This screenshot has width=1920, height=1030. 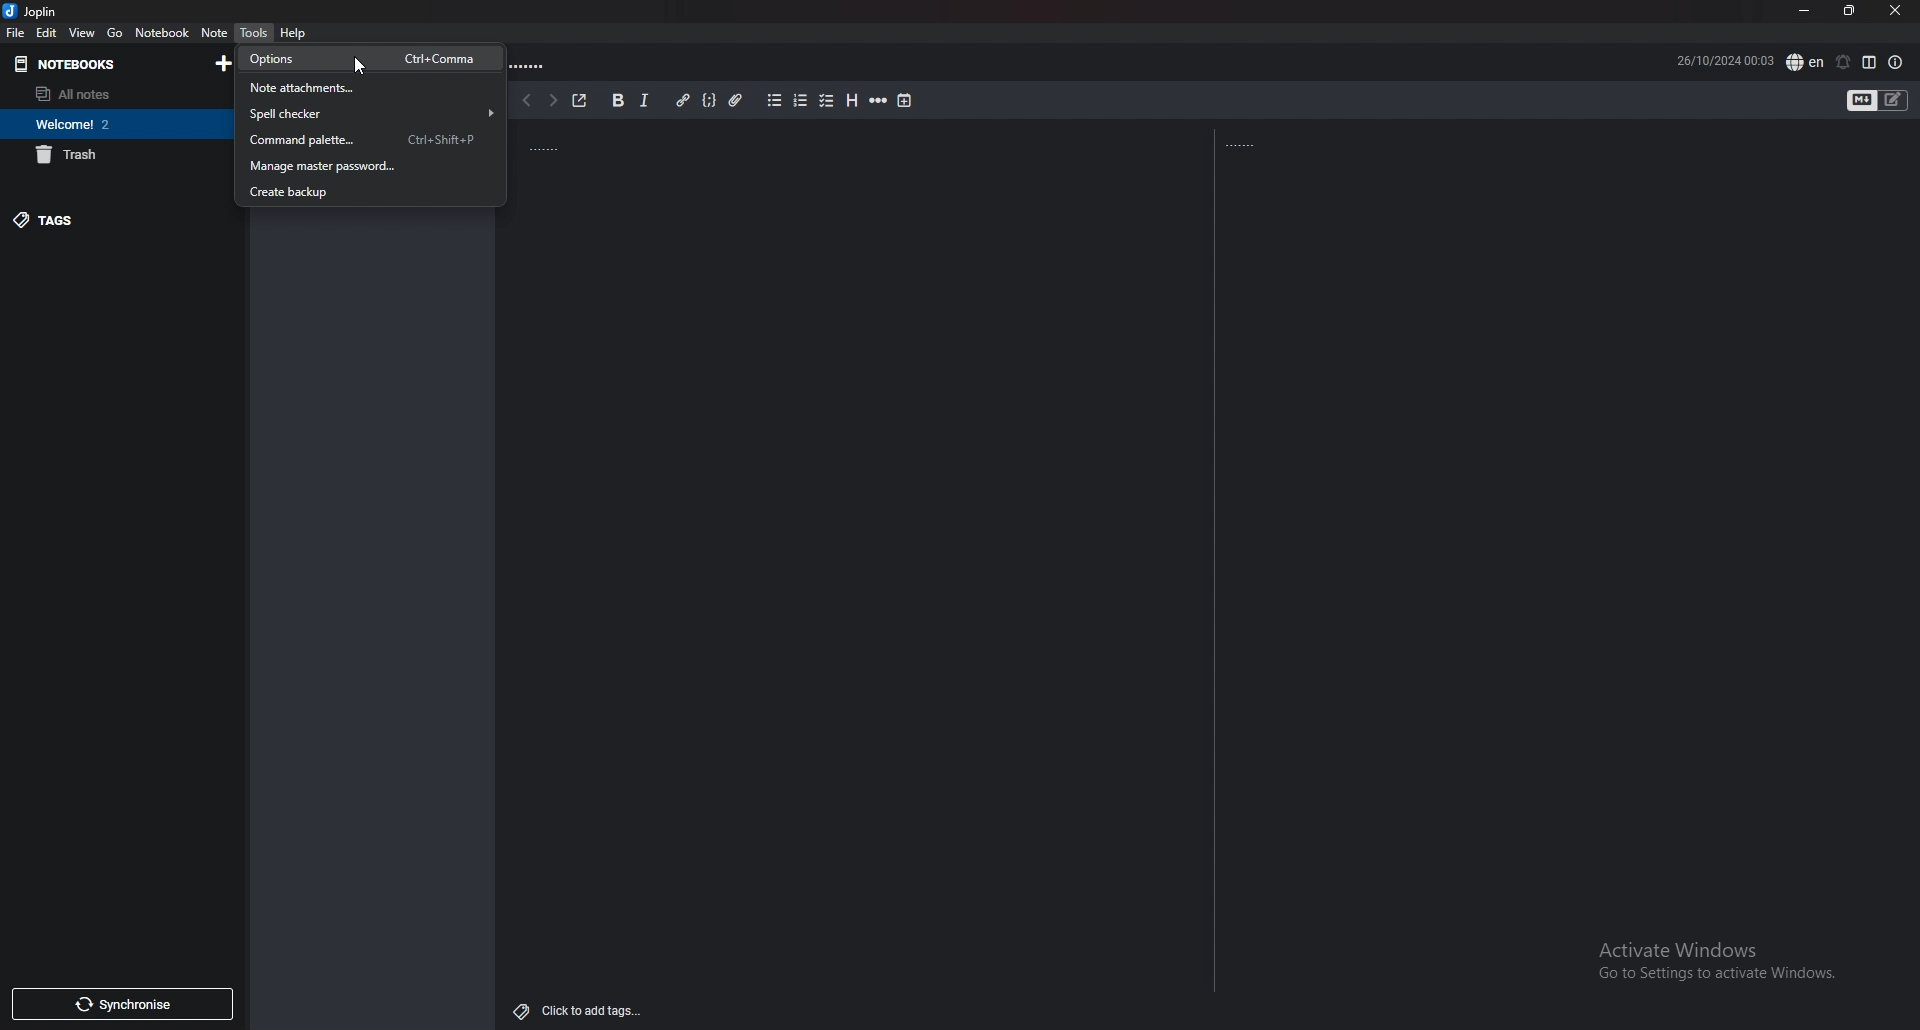 What do you see at coordinates (776, 100) in the screenshot?
I see `bullet list` at bounding box center [776, 100].